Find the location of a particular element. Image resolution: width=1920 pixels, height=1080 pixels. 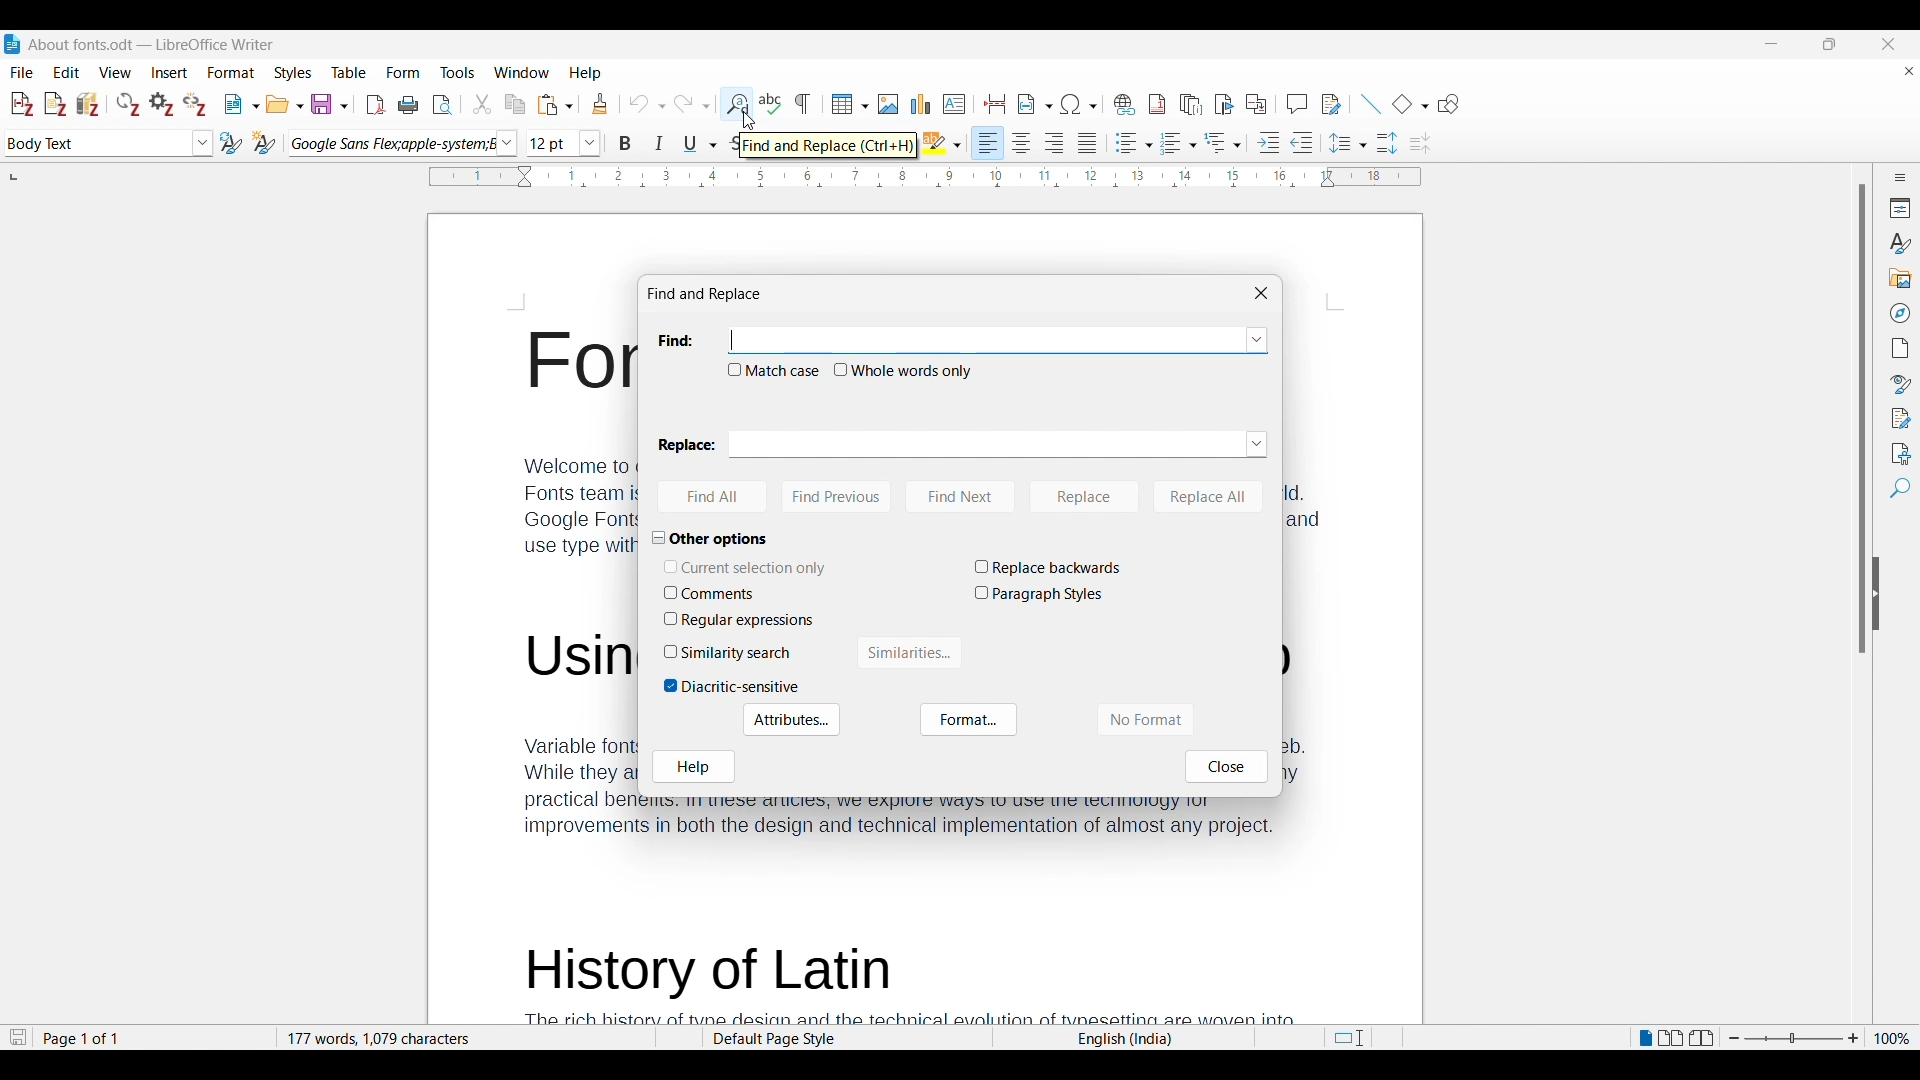

Enter text to be replaced is located at coordinates (985, 444).